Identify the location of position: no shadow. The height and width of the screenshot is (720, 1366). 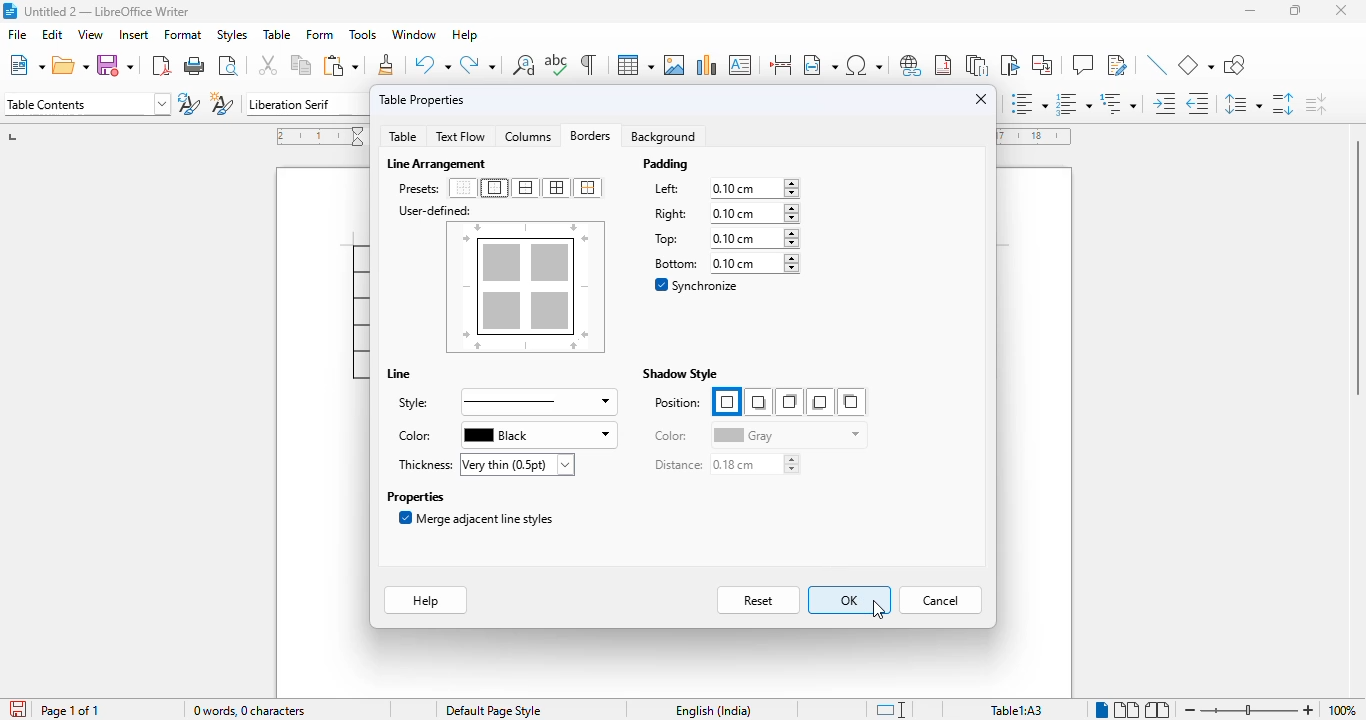
(759, 402).